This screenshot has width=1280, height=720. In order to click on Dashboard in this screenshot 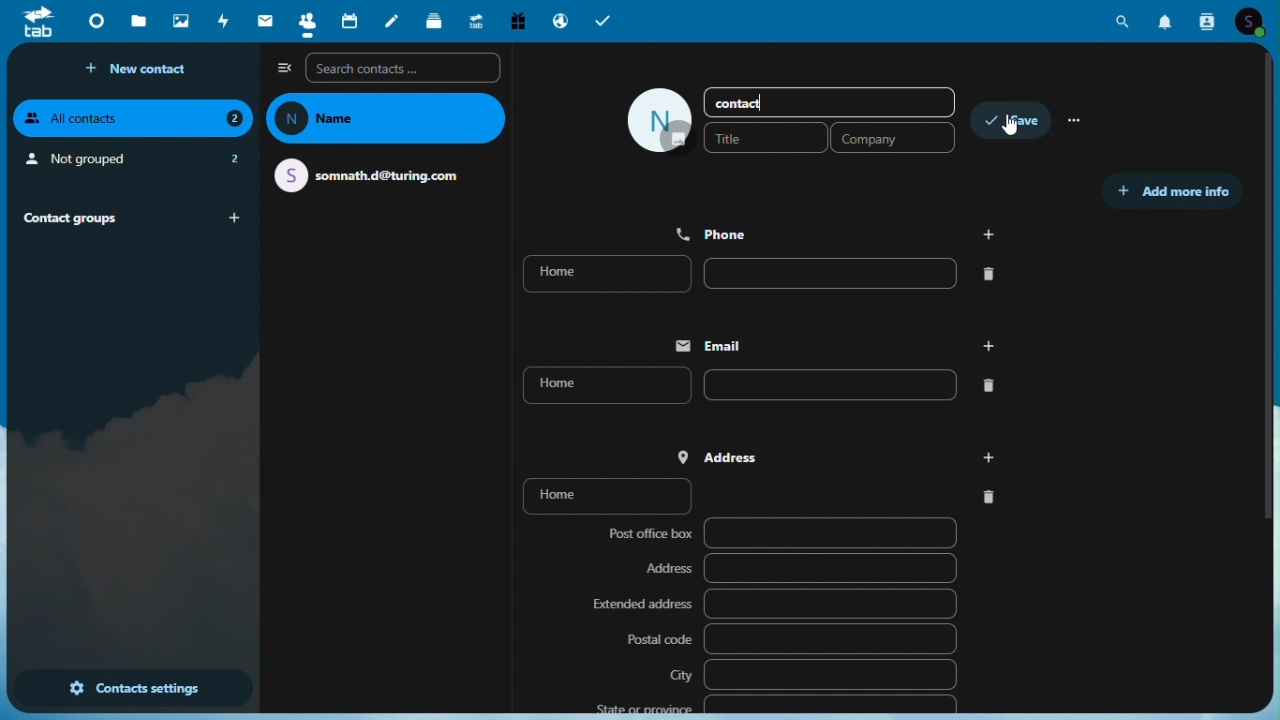, I will do `click(94, 22)`.